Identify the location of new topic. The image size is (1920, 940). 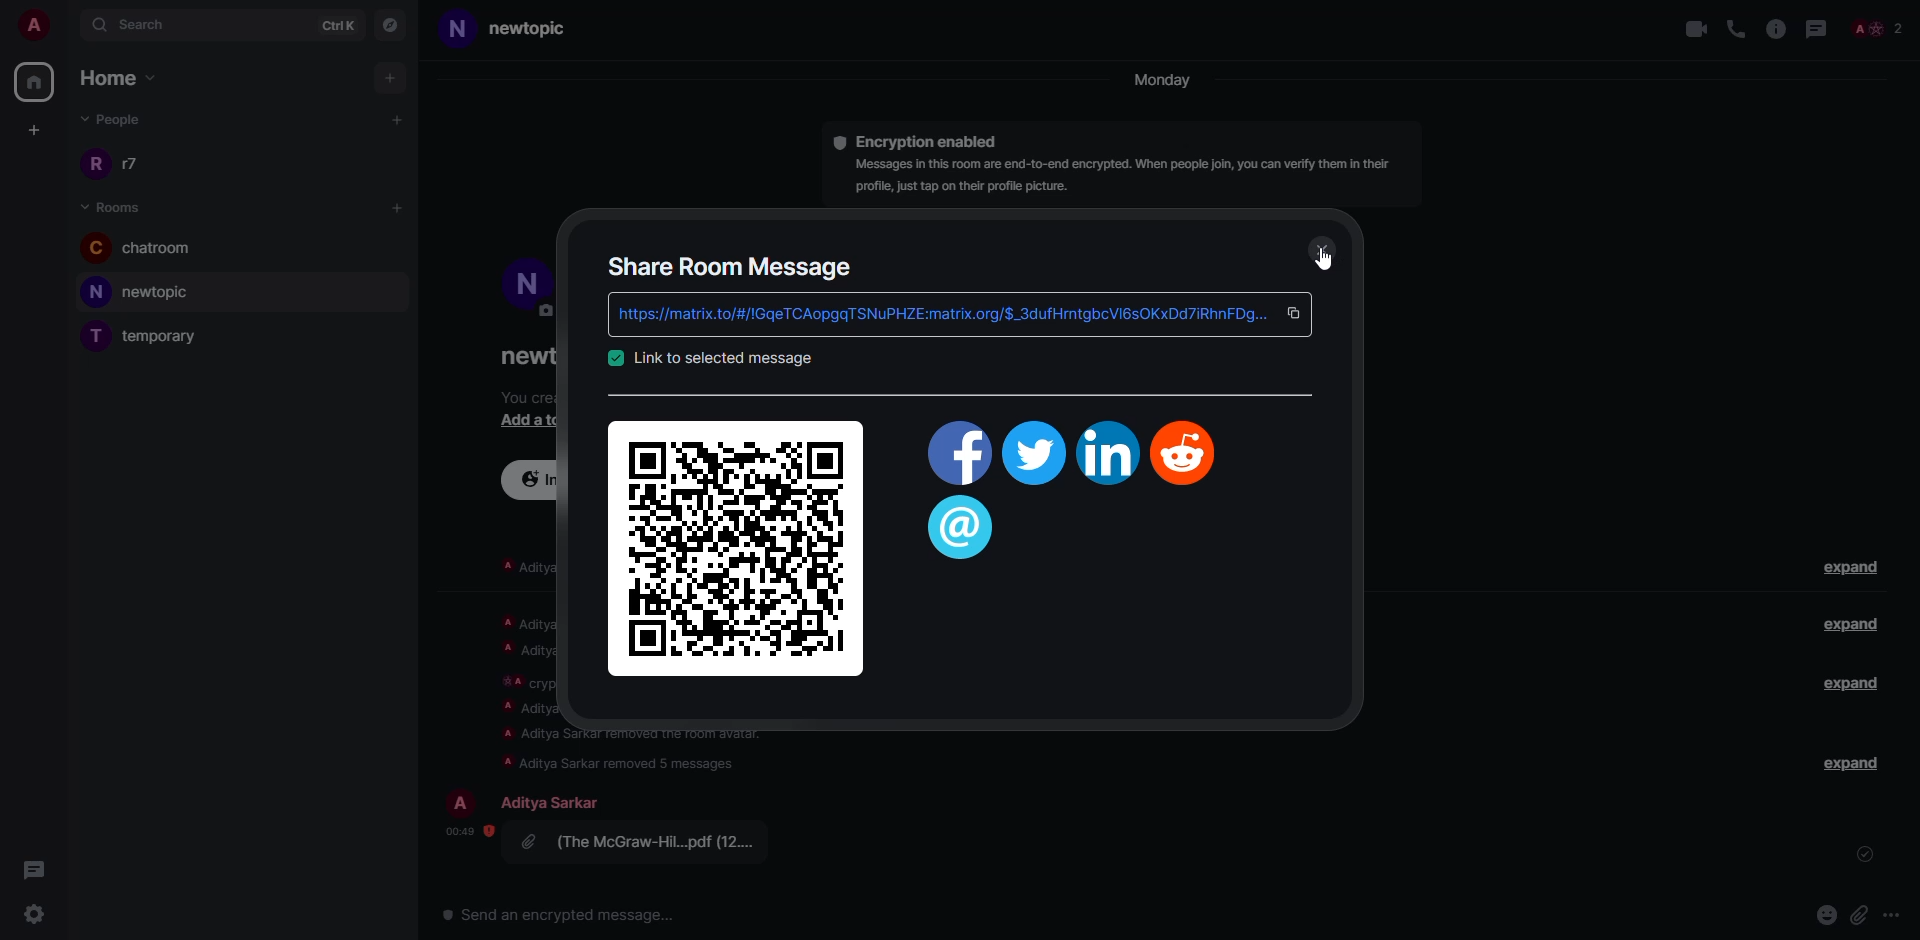
(148, 291).